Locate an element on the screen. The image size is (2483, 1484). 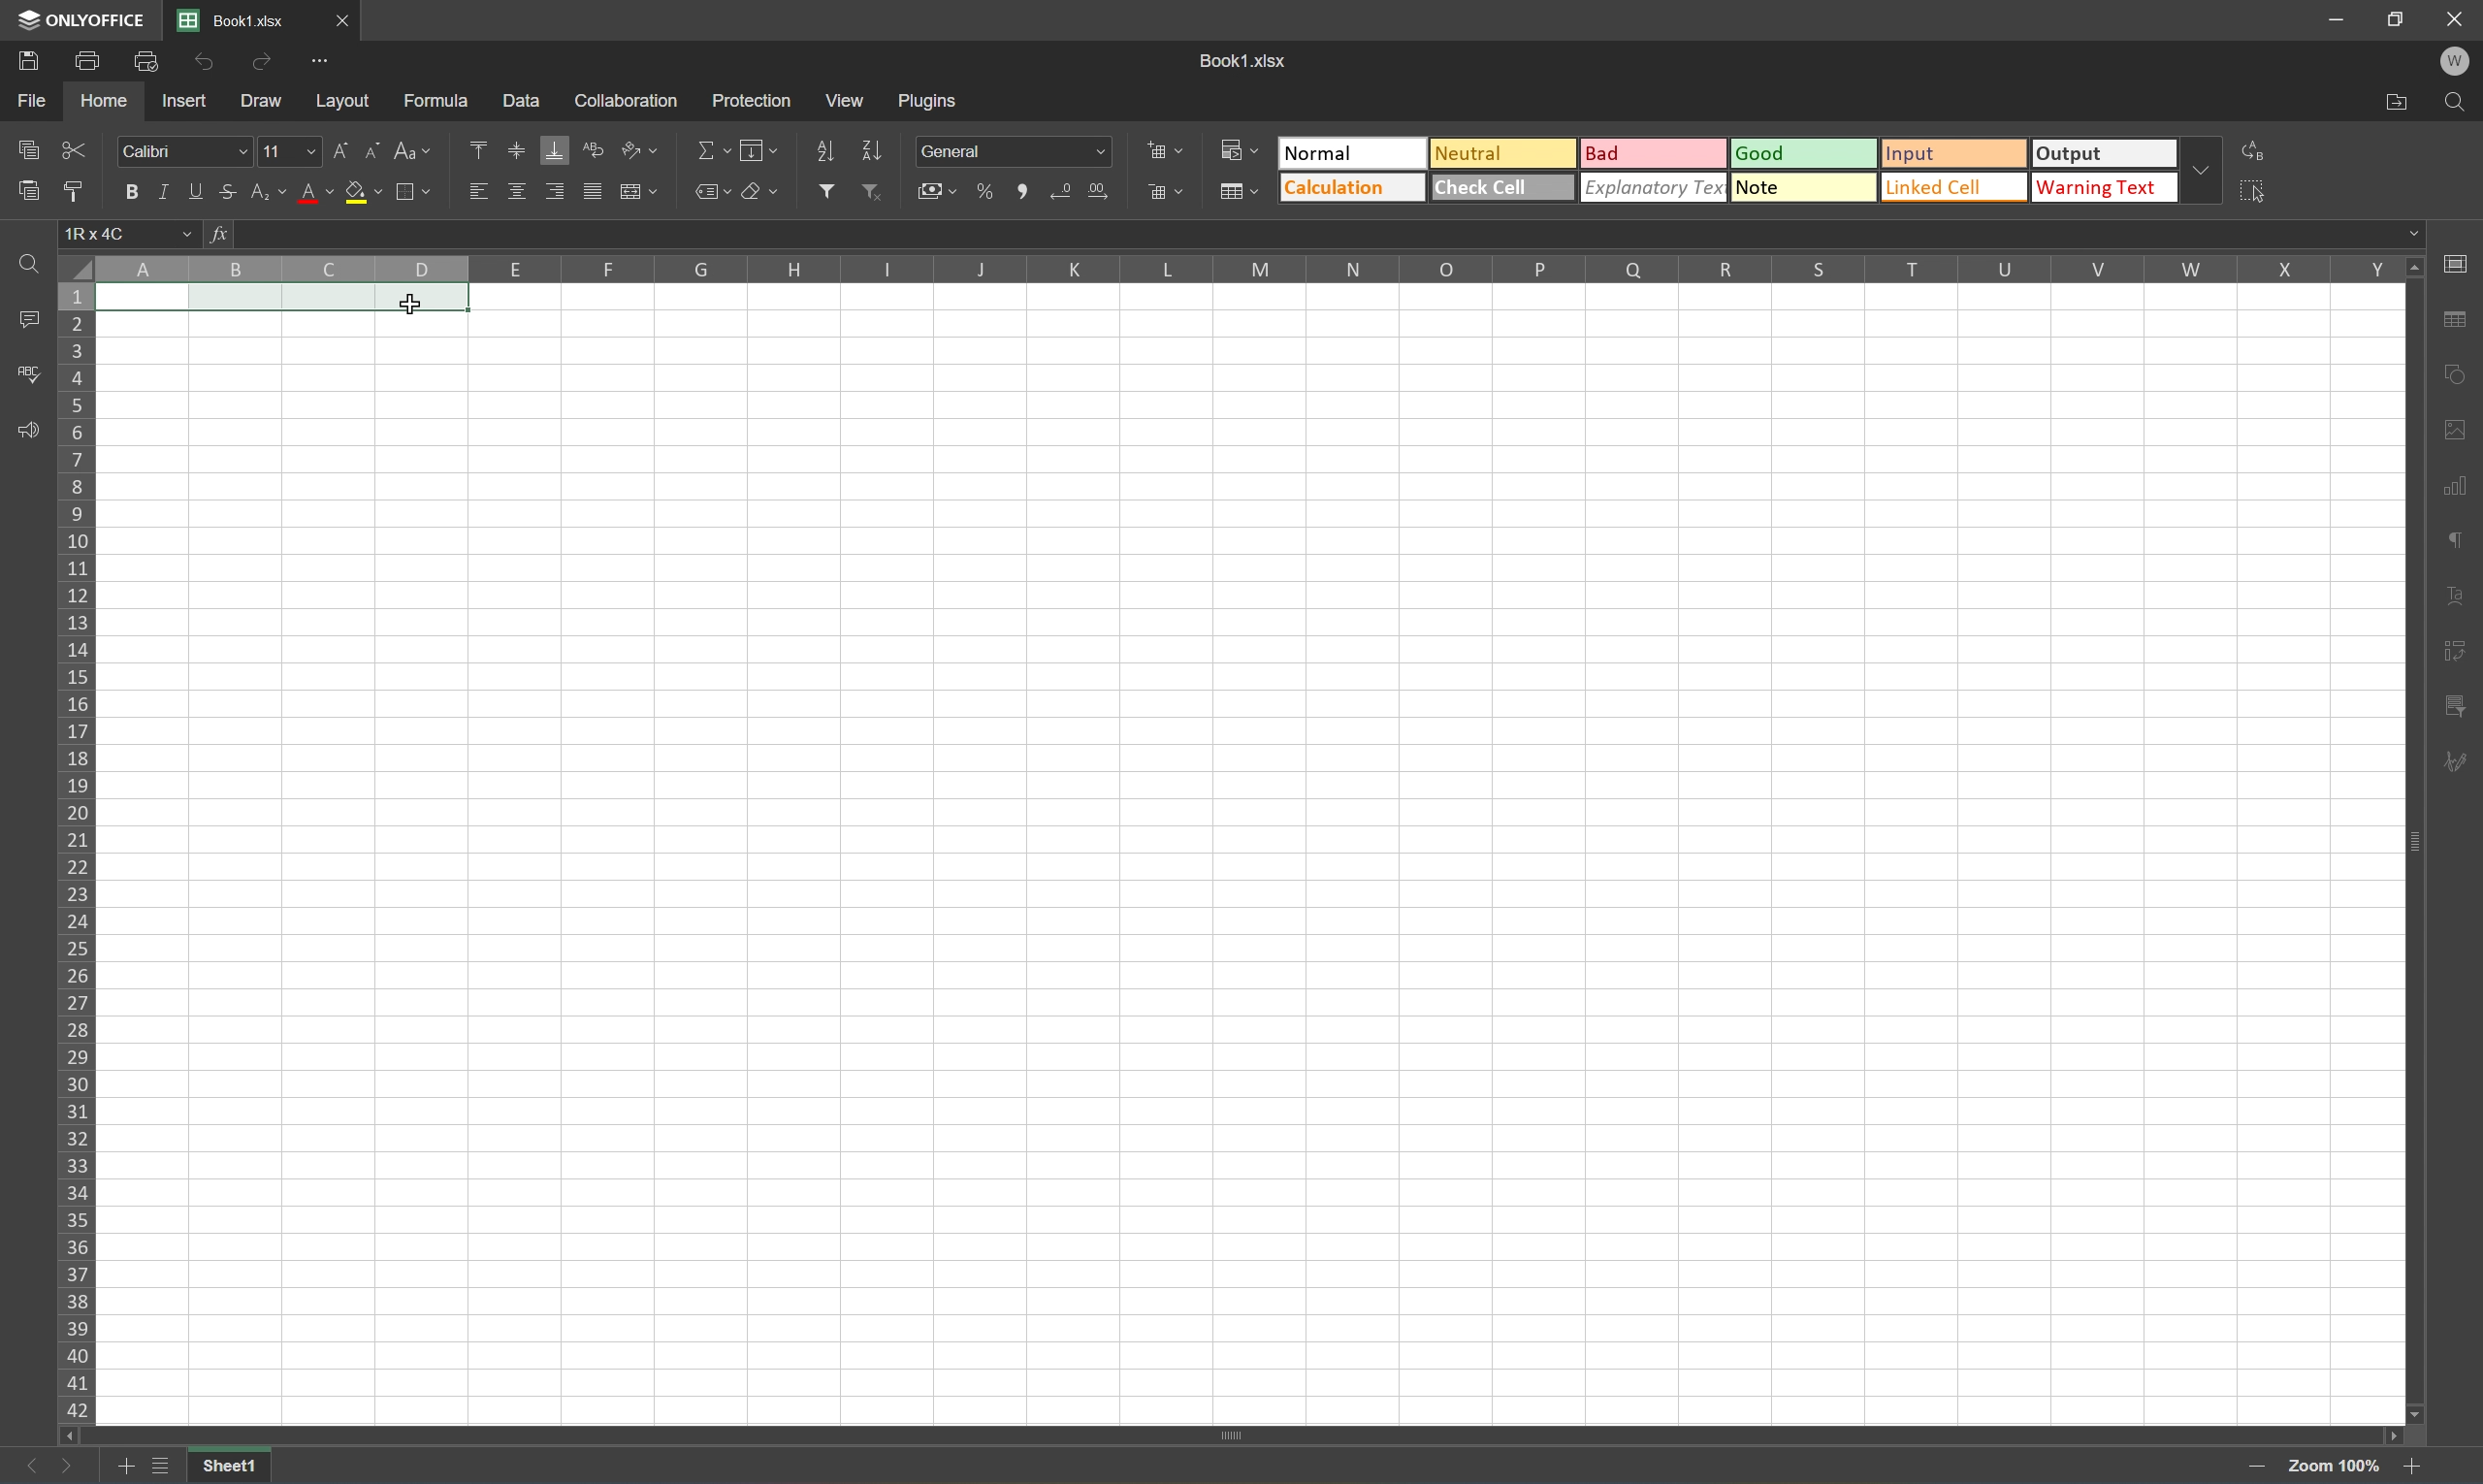
Bold is located at coordinates (129, 189).